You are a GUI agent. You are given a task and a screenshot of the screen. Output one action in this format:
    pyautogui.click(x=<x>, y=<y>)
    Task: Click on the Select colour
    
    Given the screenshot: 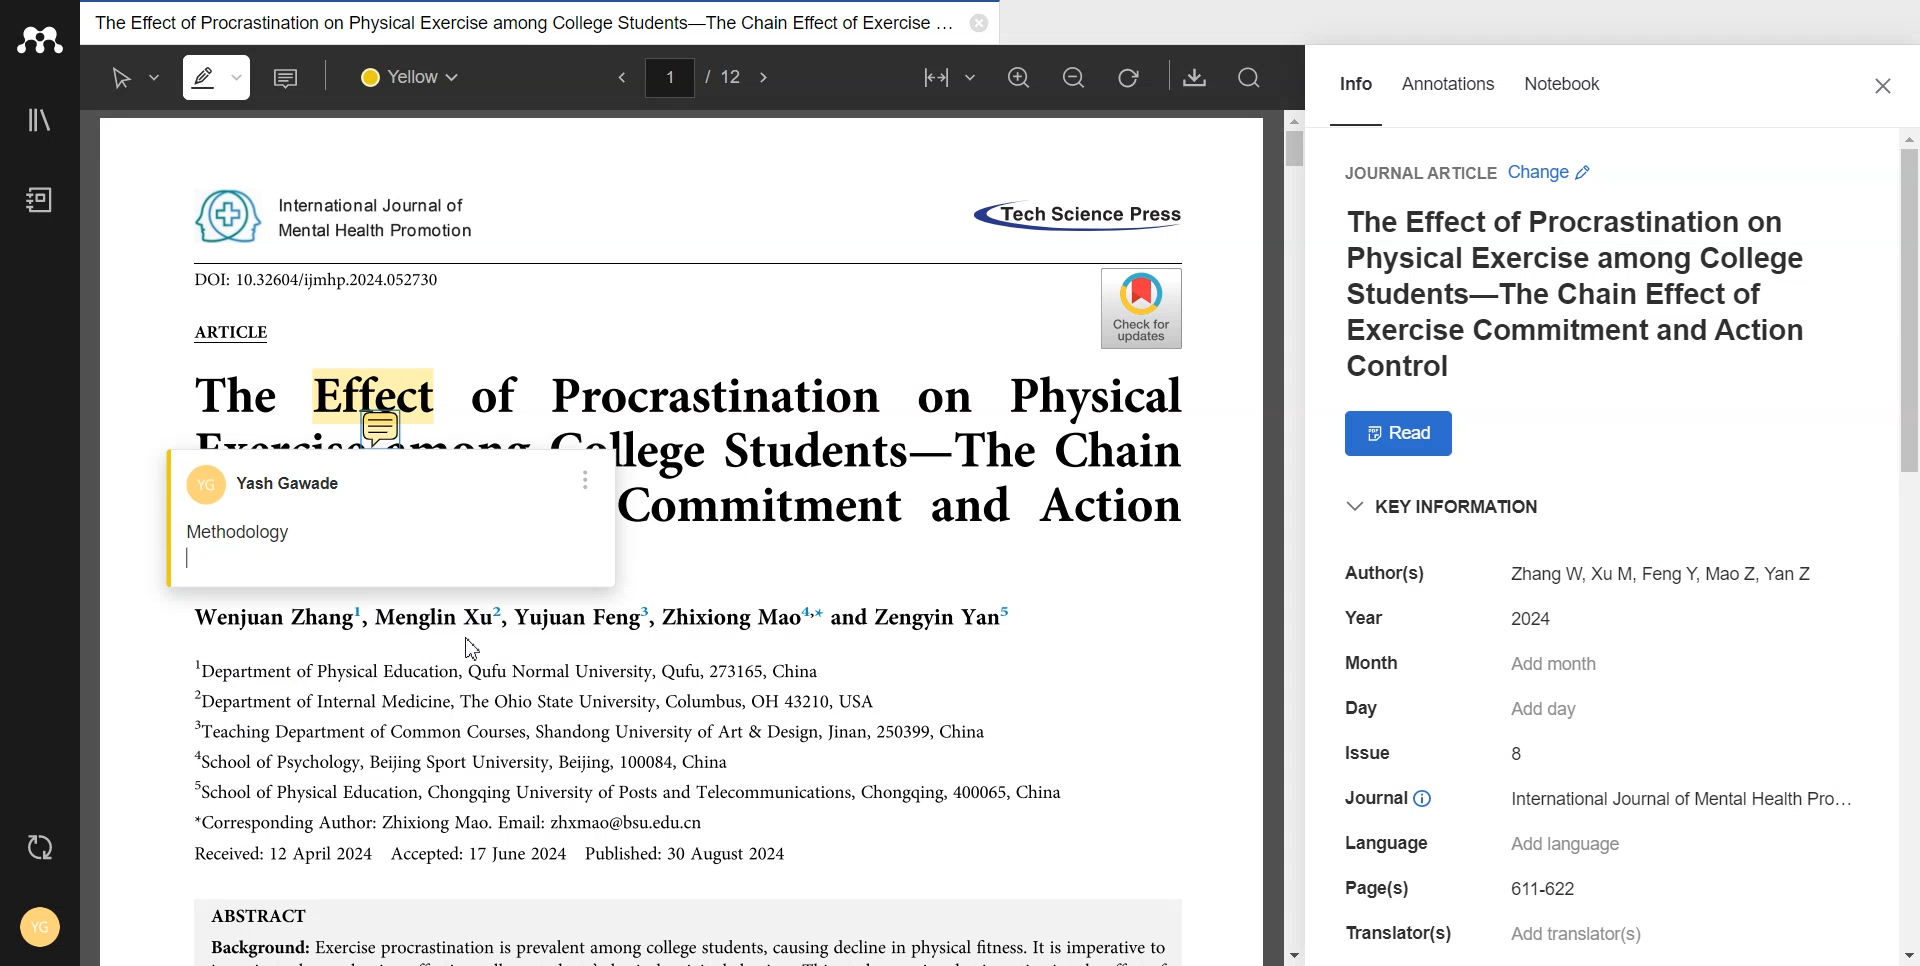 What is the action you would take?
    pyautogui.click(x=414, y=79)
    